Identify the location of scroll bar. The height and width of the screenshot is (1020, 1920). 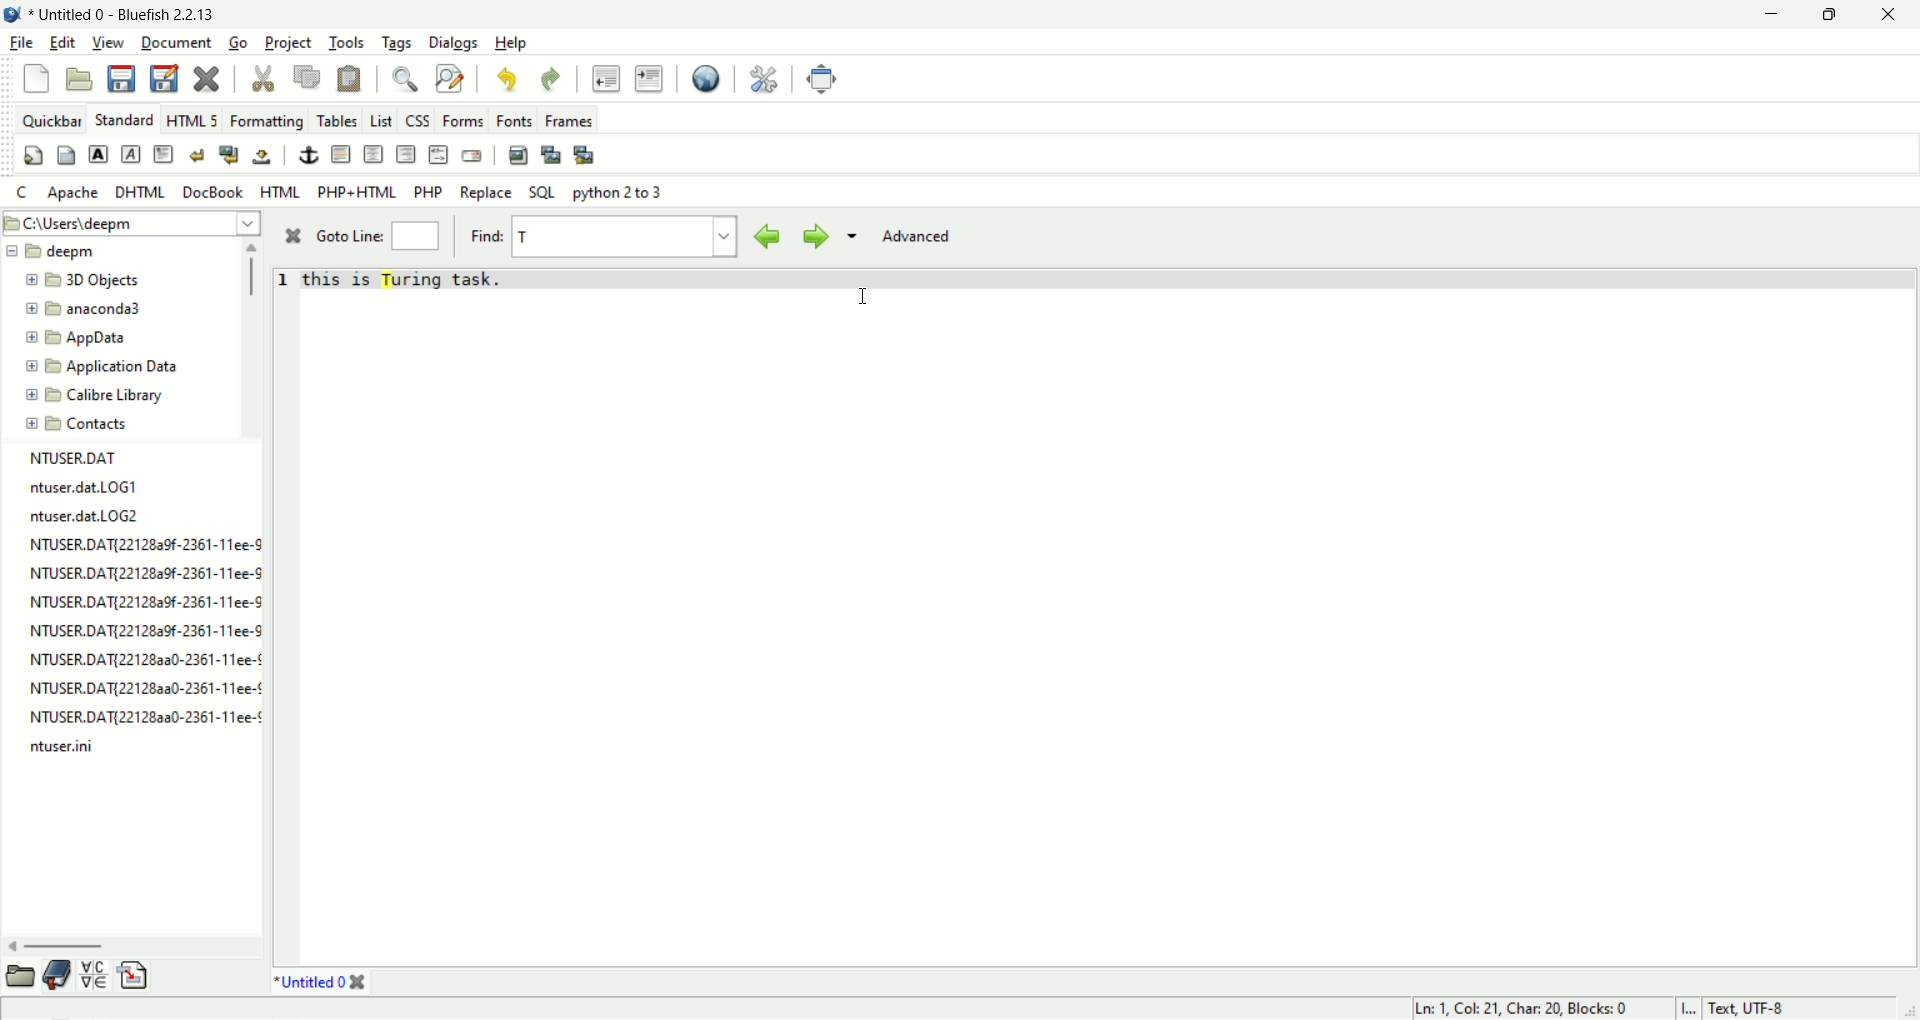
(126, 947).